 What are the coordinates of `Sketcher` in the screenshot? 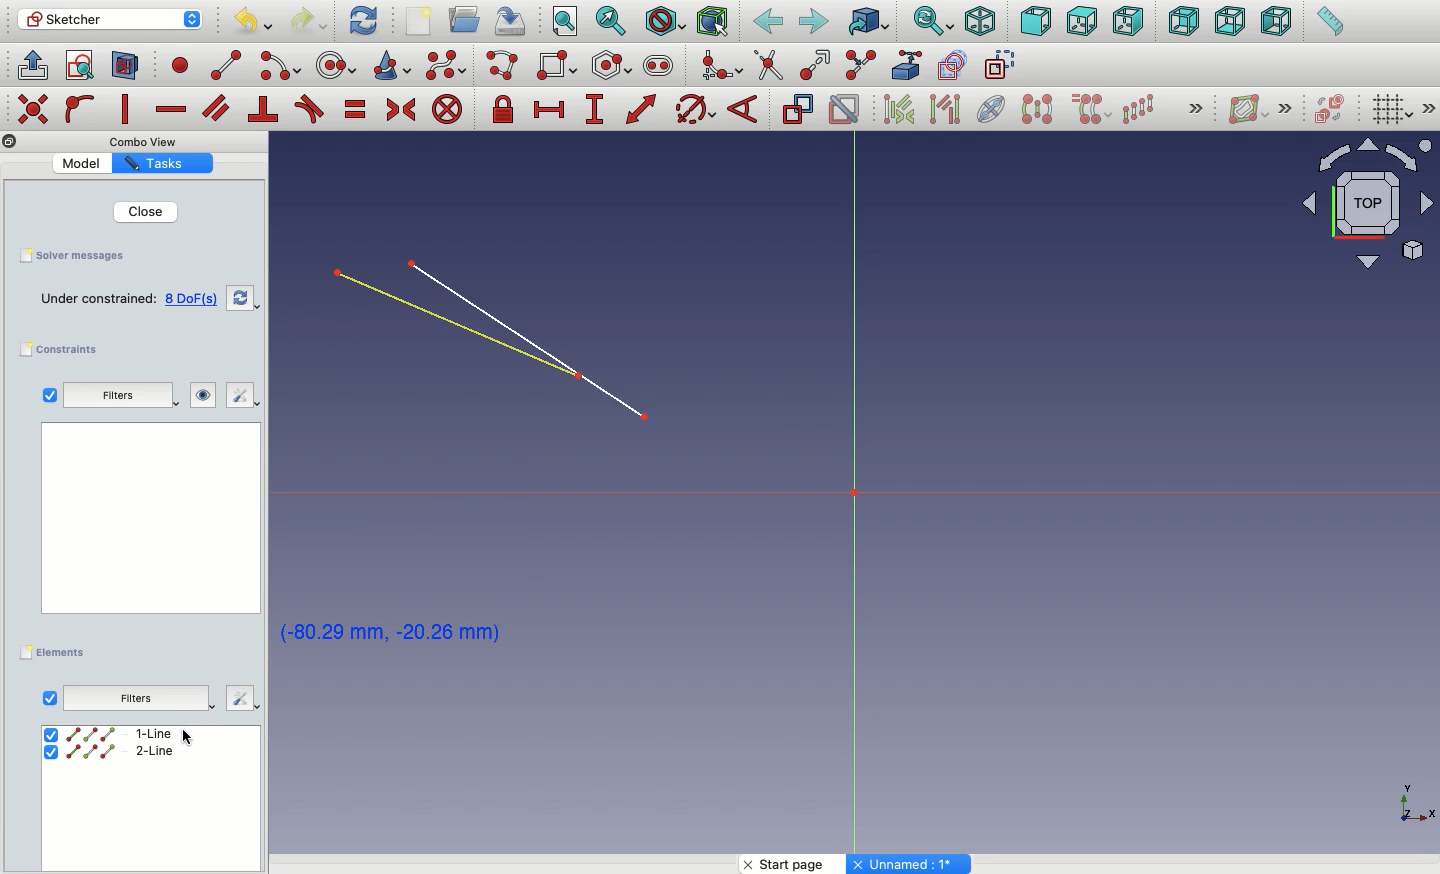 It's located at (111, 20).